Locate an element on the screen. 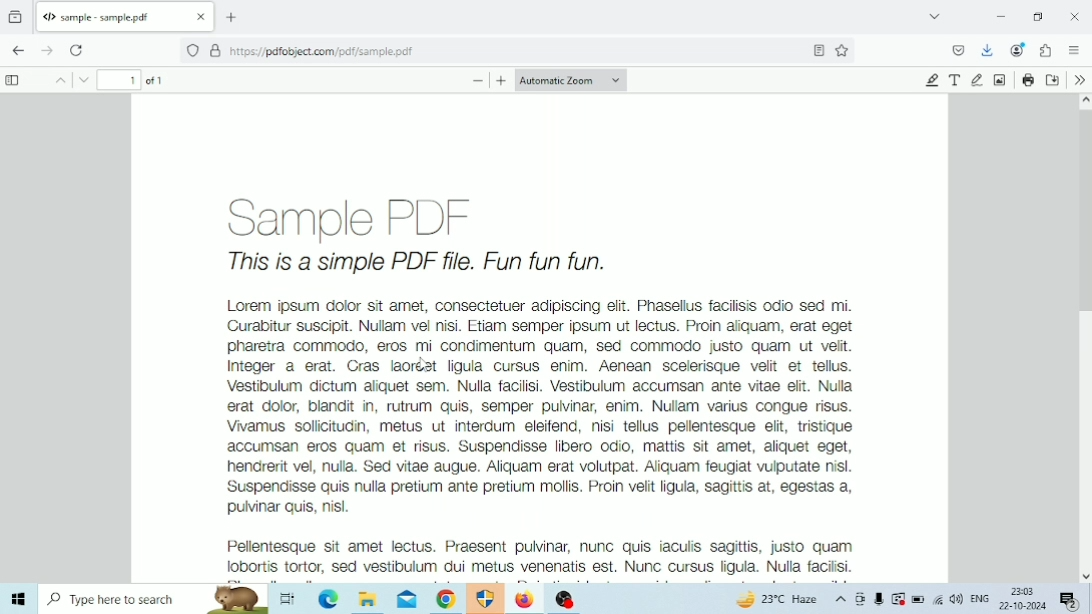 The image size is (1092, 614). Text is located at coordinates (956, 80).